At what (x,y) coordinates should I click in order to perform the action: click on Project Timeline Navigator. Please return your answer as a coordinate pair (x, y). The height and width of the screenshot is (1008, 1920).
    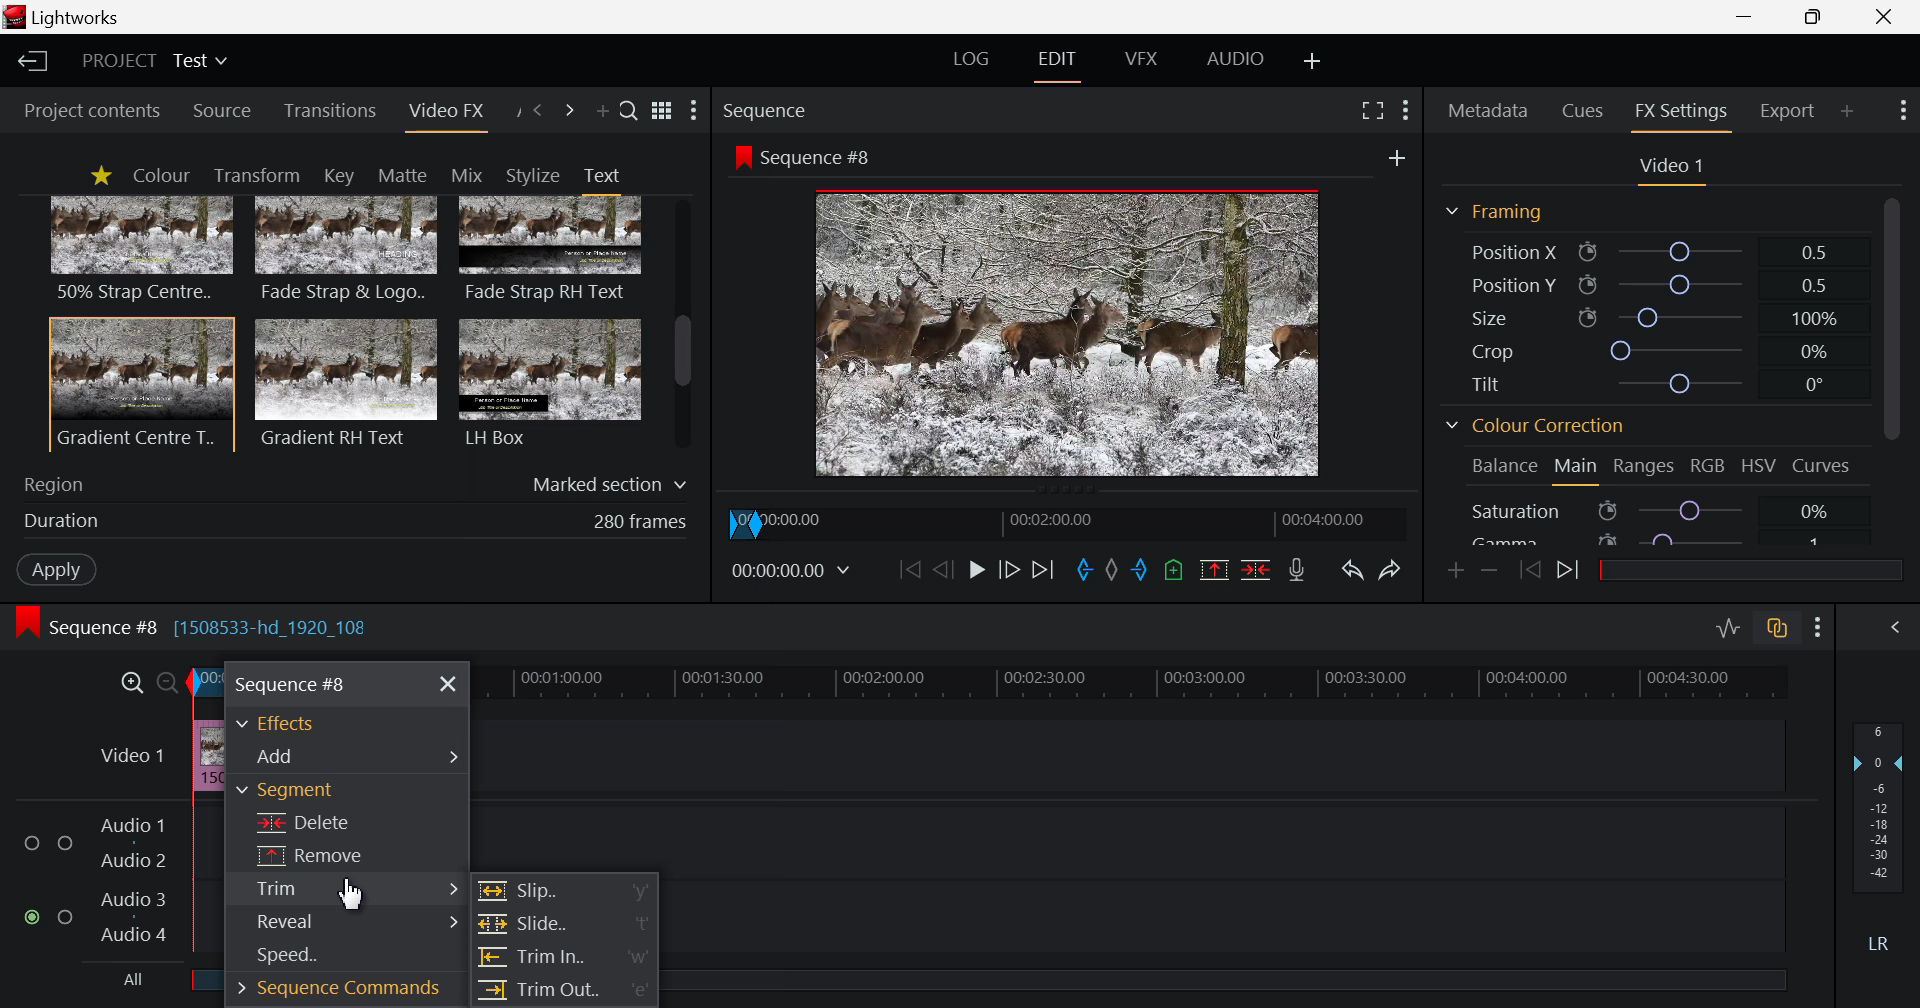
    Looking at the image, I should click on (1073, 519).